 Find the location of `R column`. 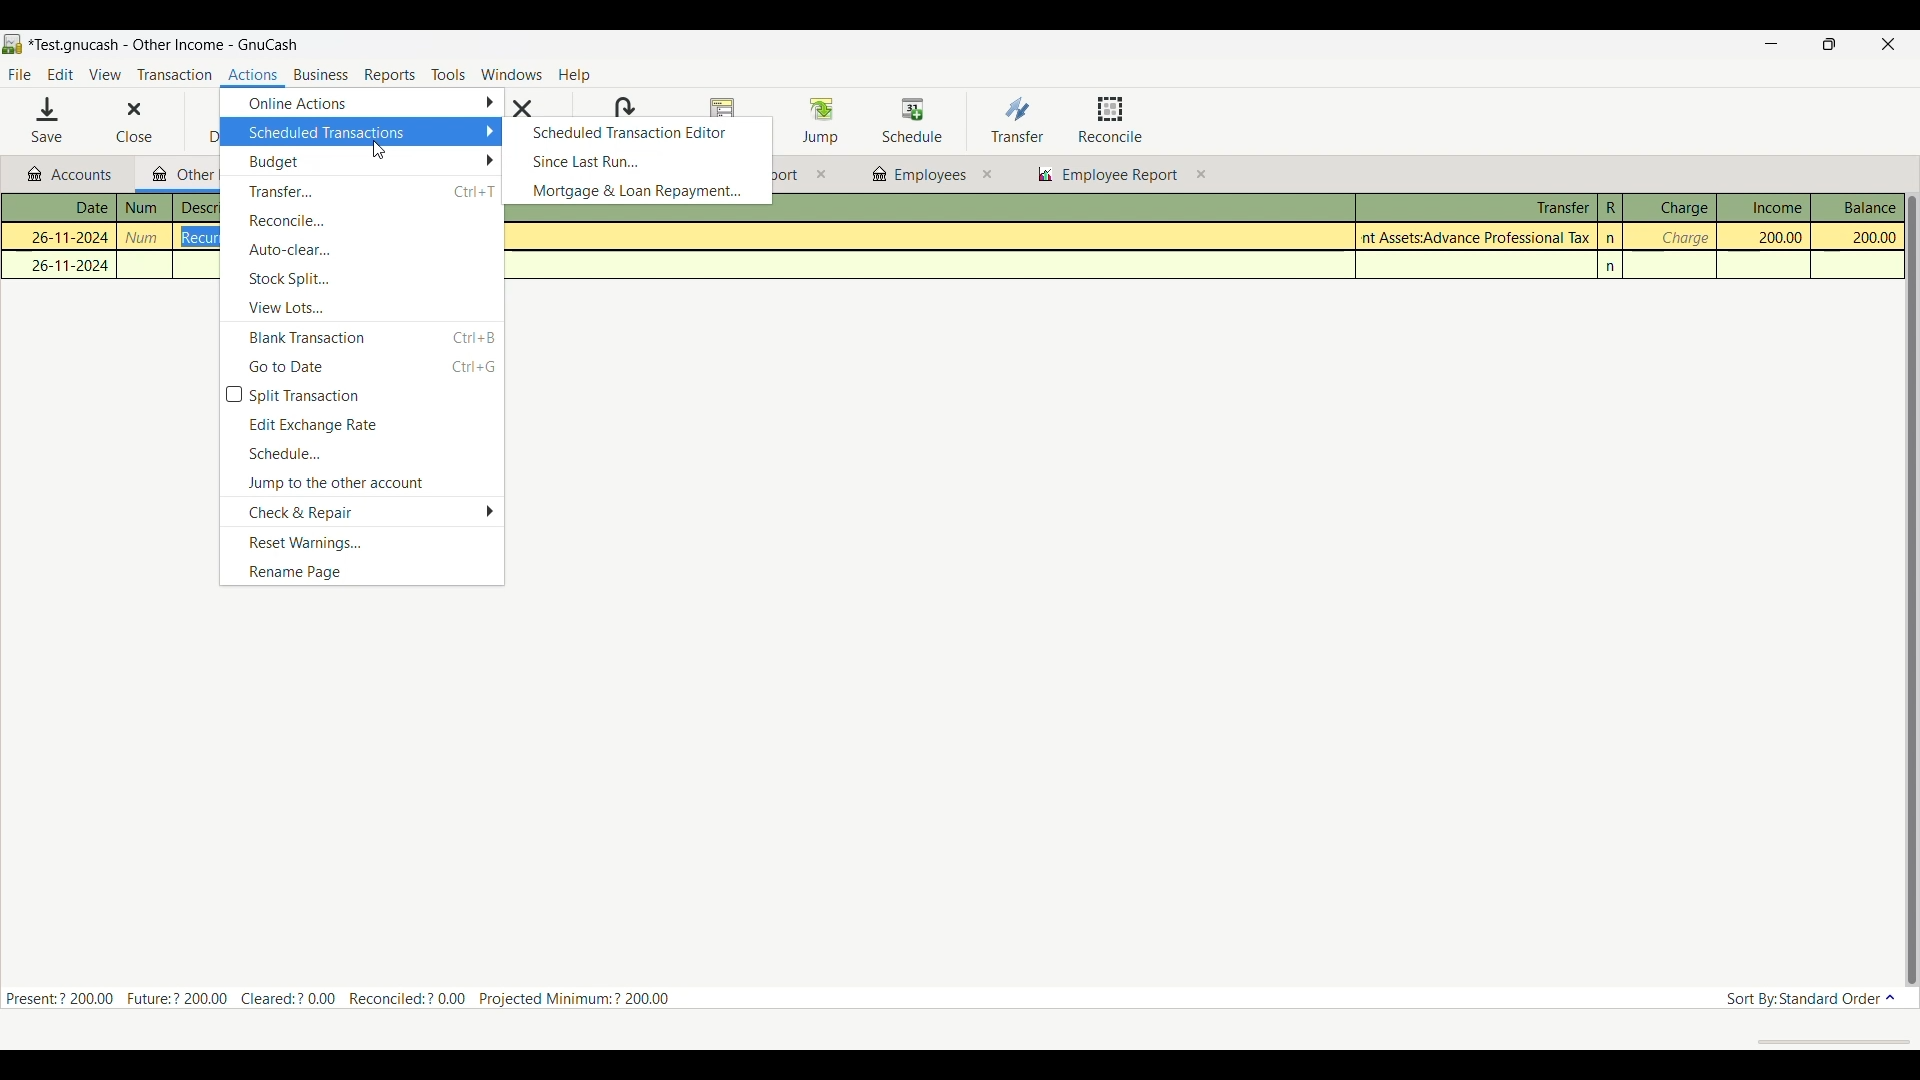

R column is located at coordinates (1609, 208).